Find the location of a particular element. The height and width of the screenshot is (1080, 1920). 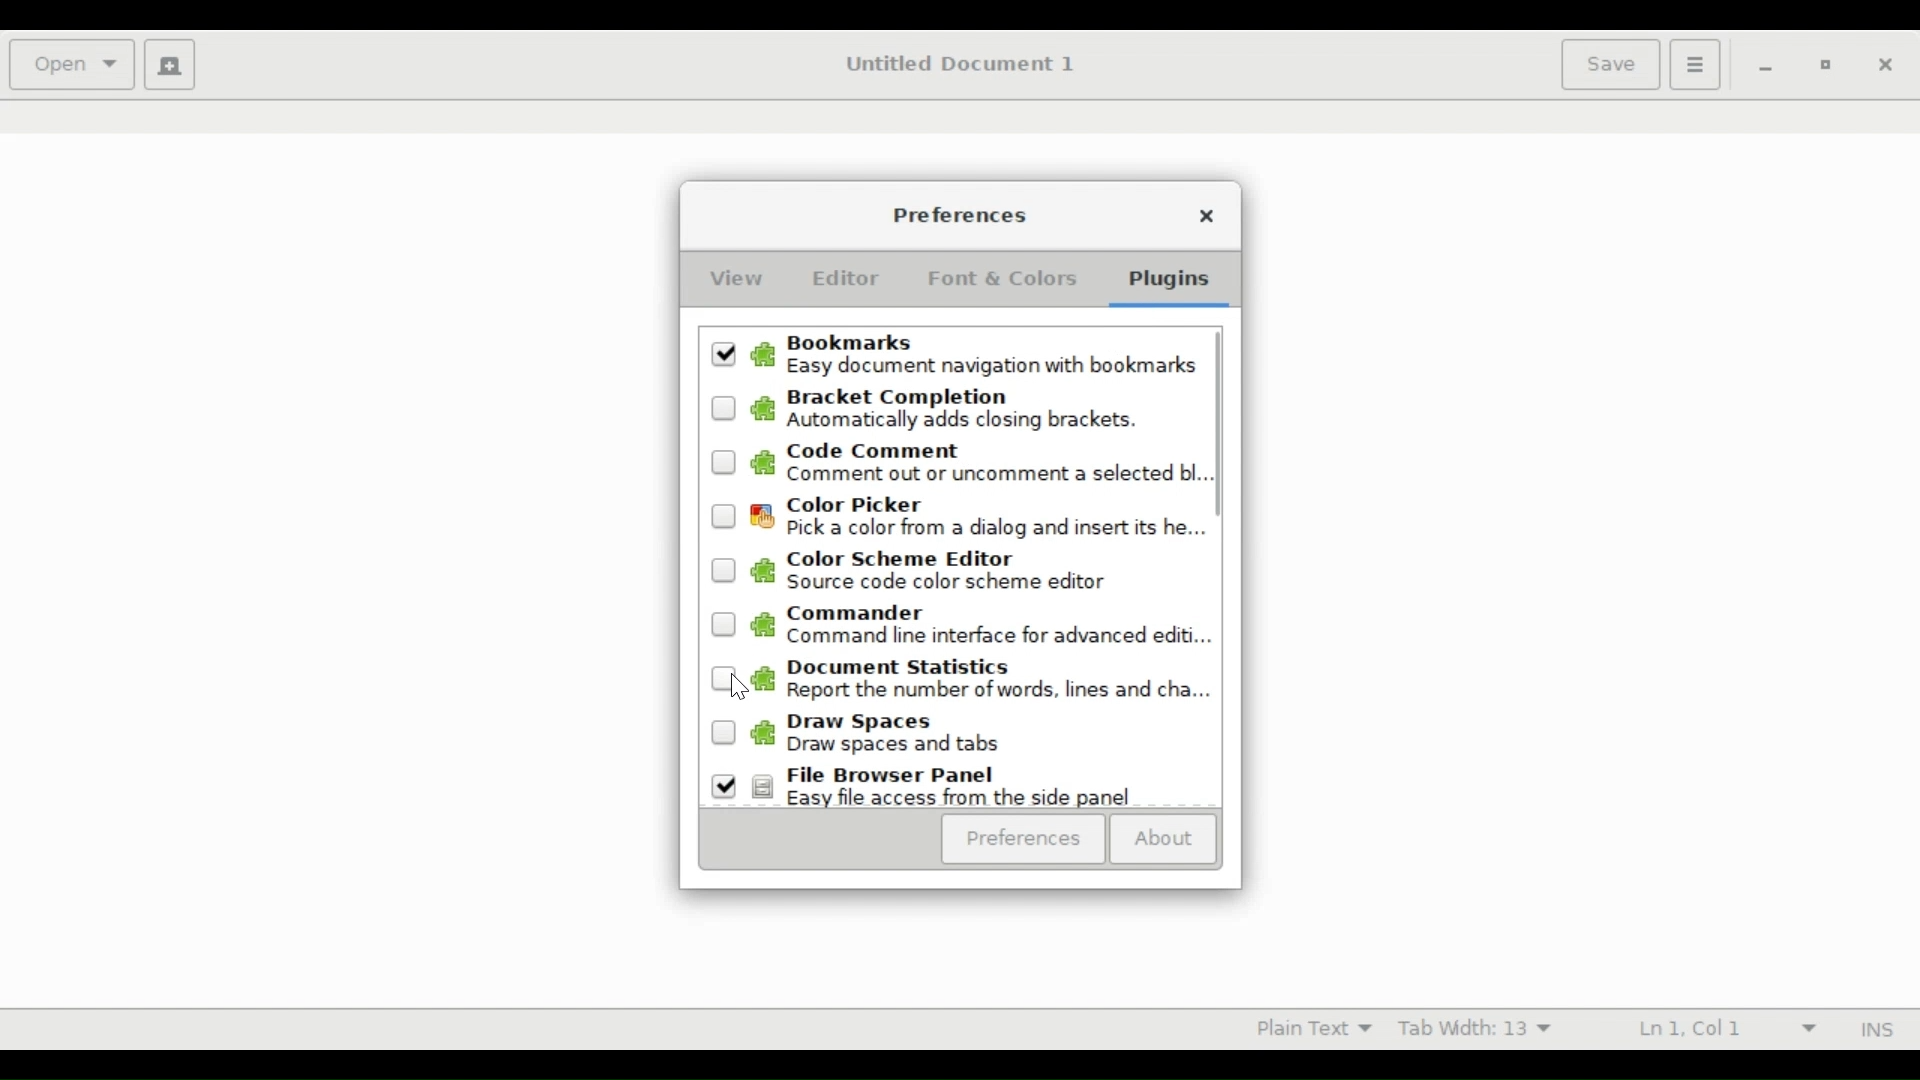

Preferences is located at coordinates (1026, 841).